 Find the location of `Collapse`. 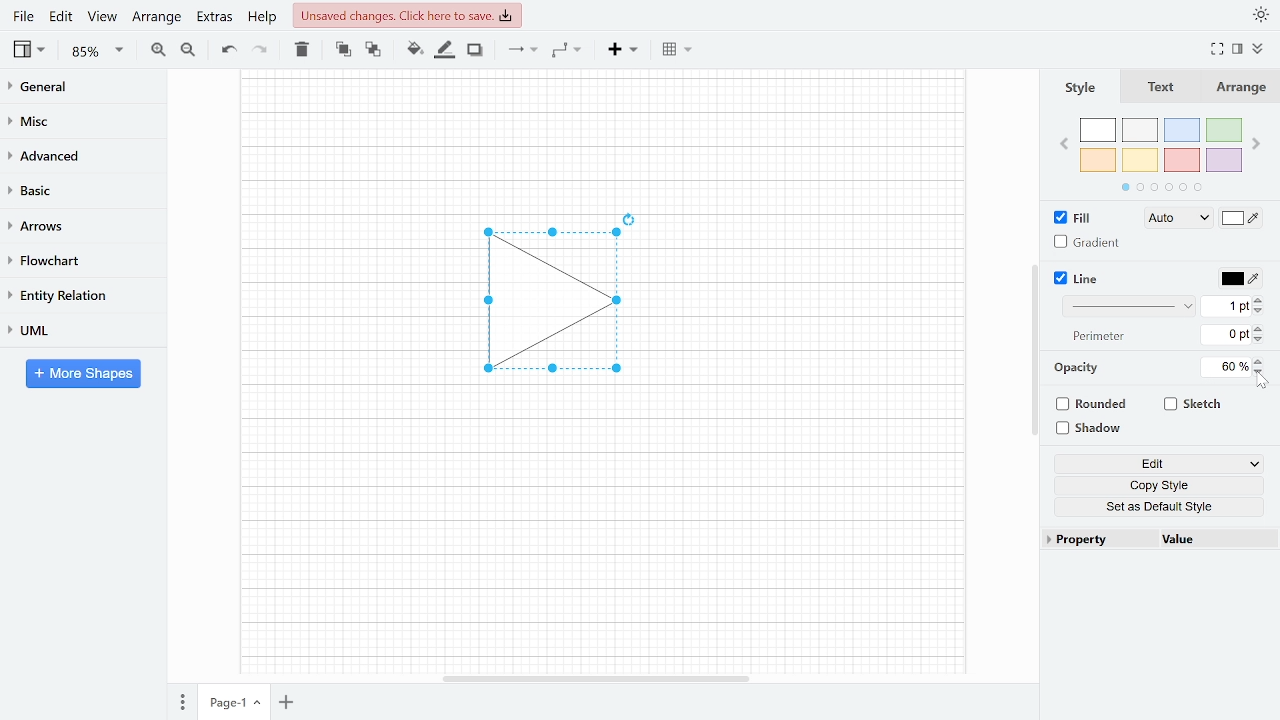

Collapse is located at coordinates (1265, 51).